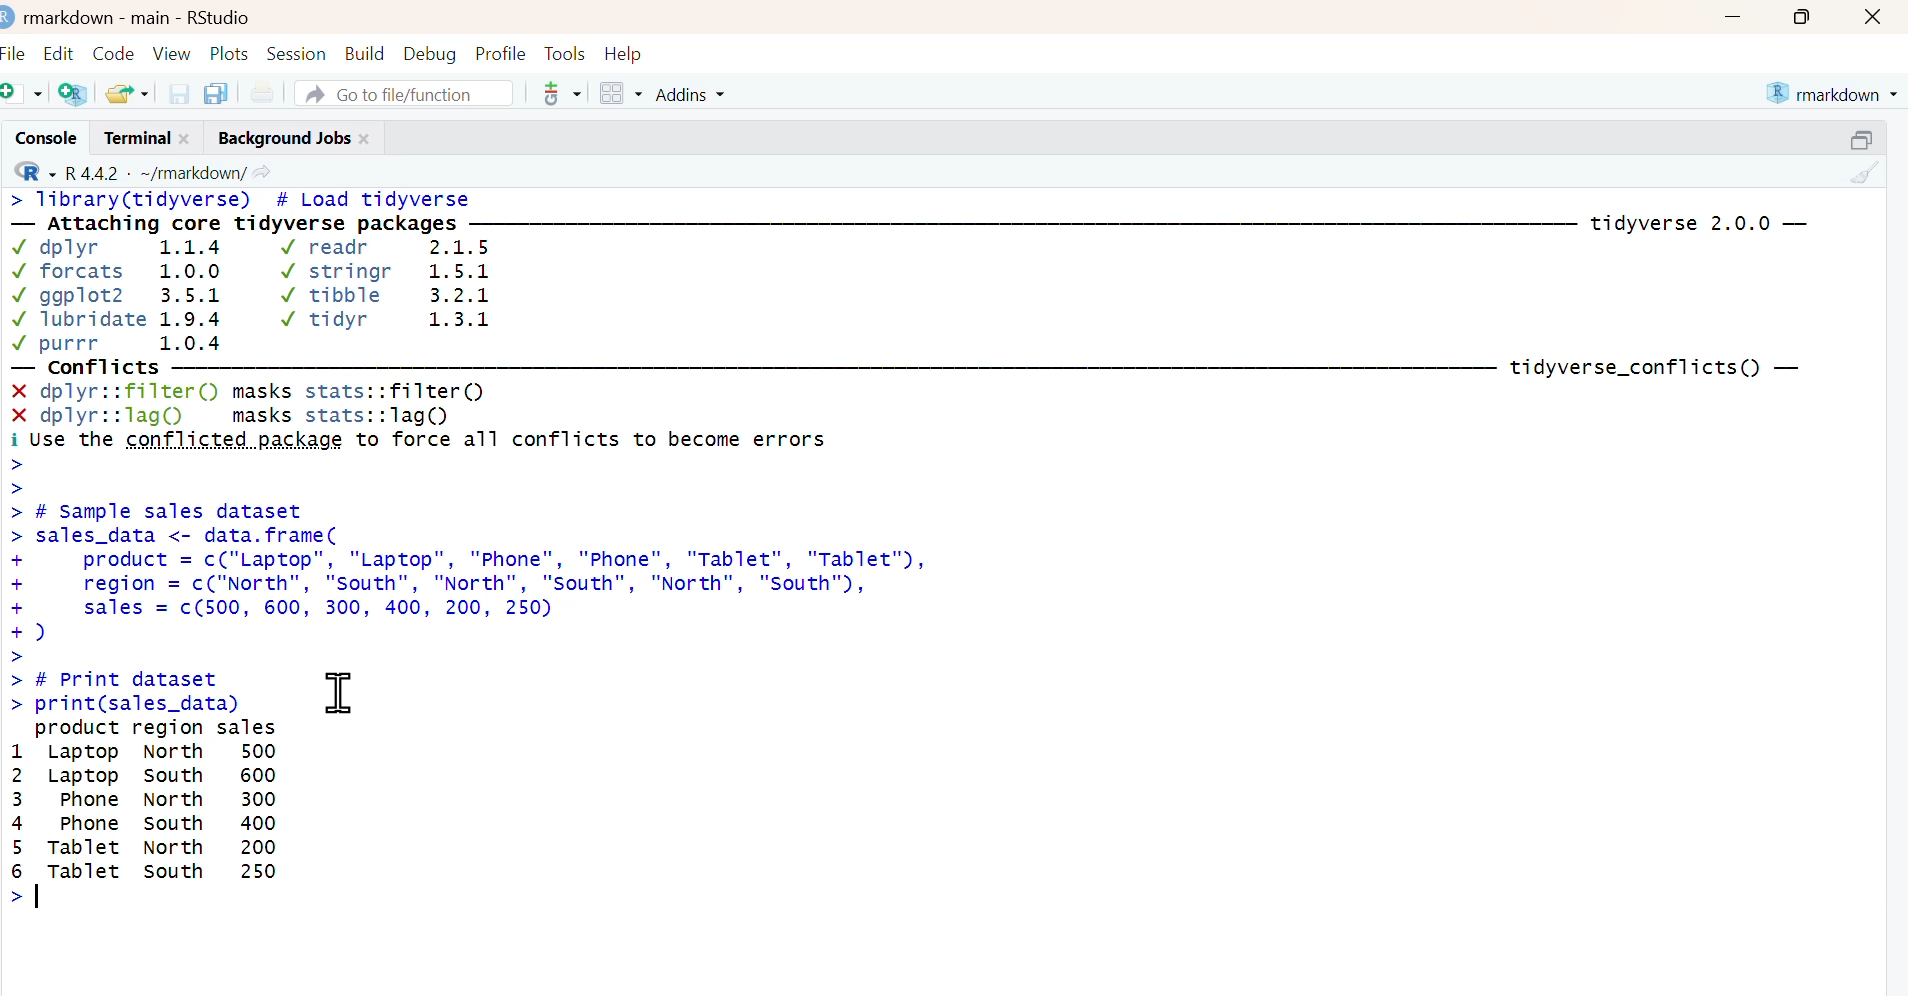  I want to click on minimize, so click(1732, 16).